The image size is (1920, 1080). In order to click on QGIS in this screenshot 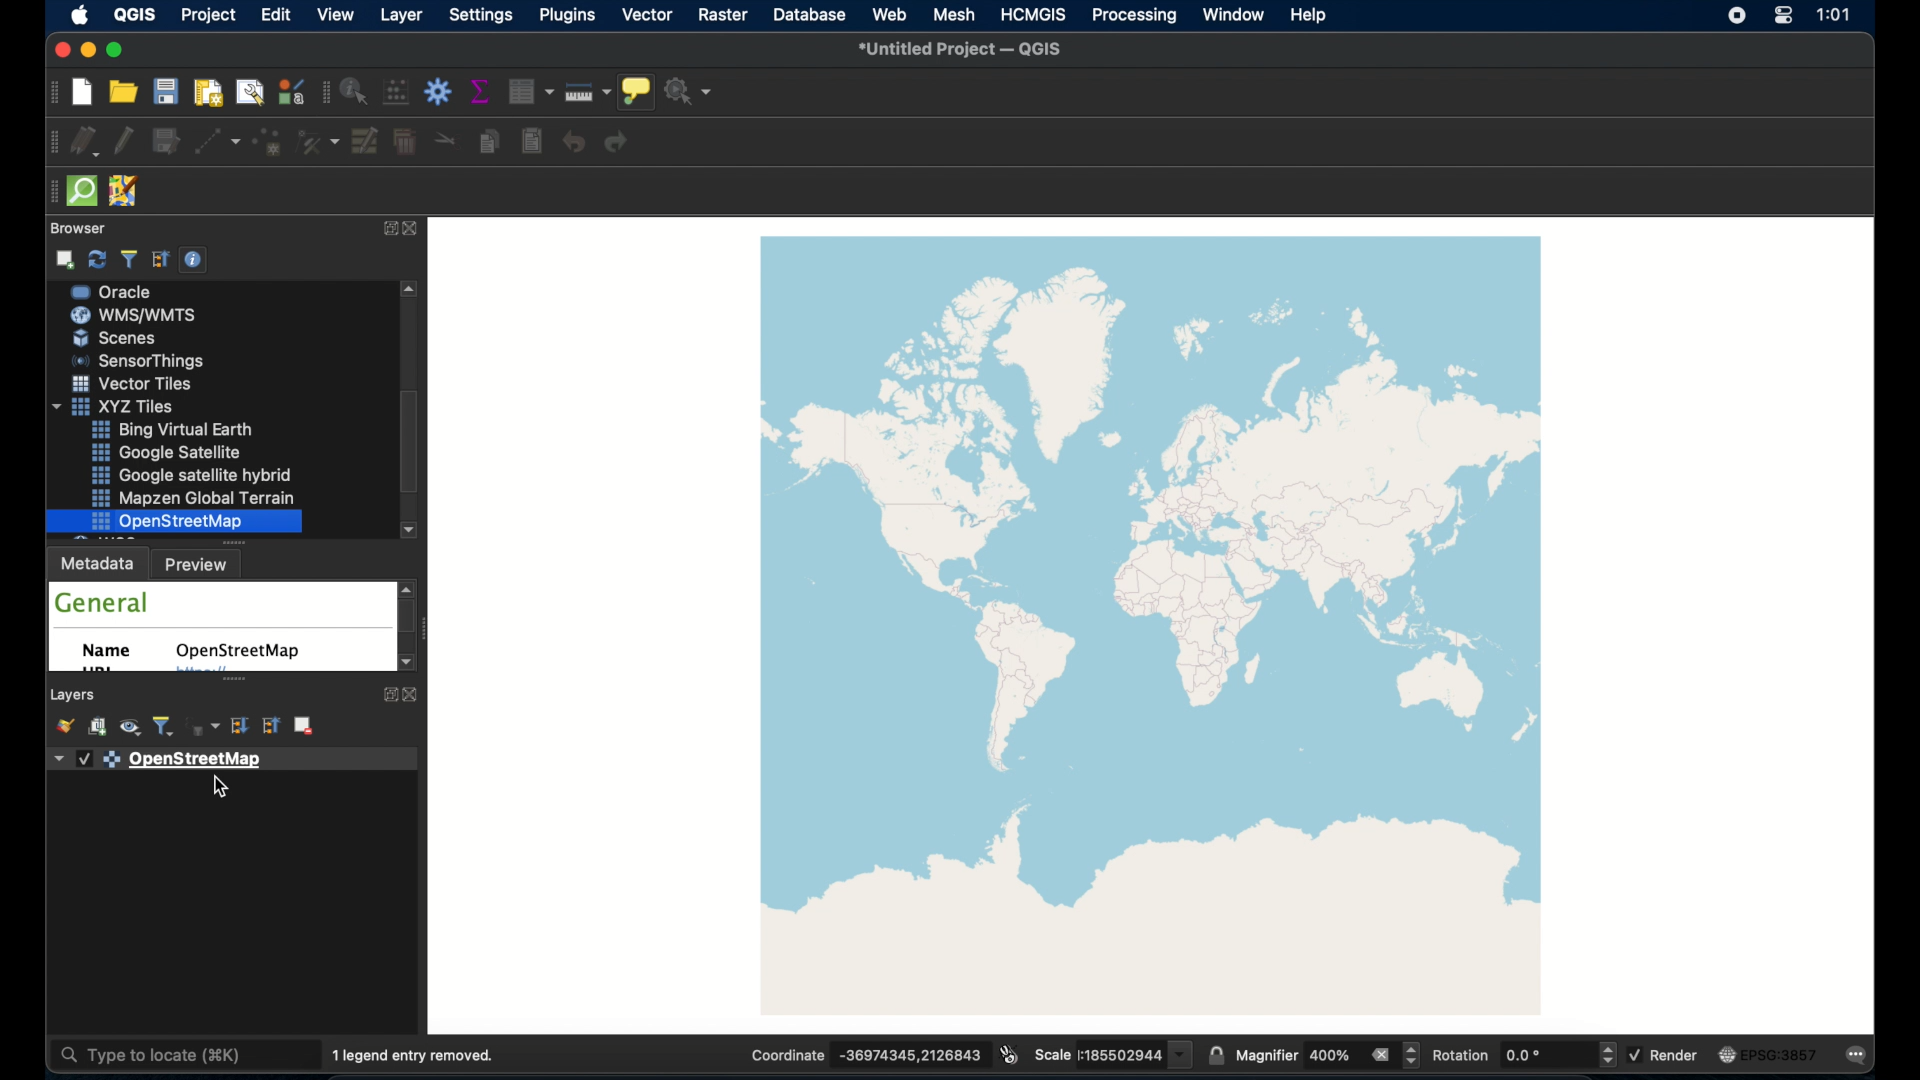, I will do `click(135, 14)`.